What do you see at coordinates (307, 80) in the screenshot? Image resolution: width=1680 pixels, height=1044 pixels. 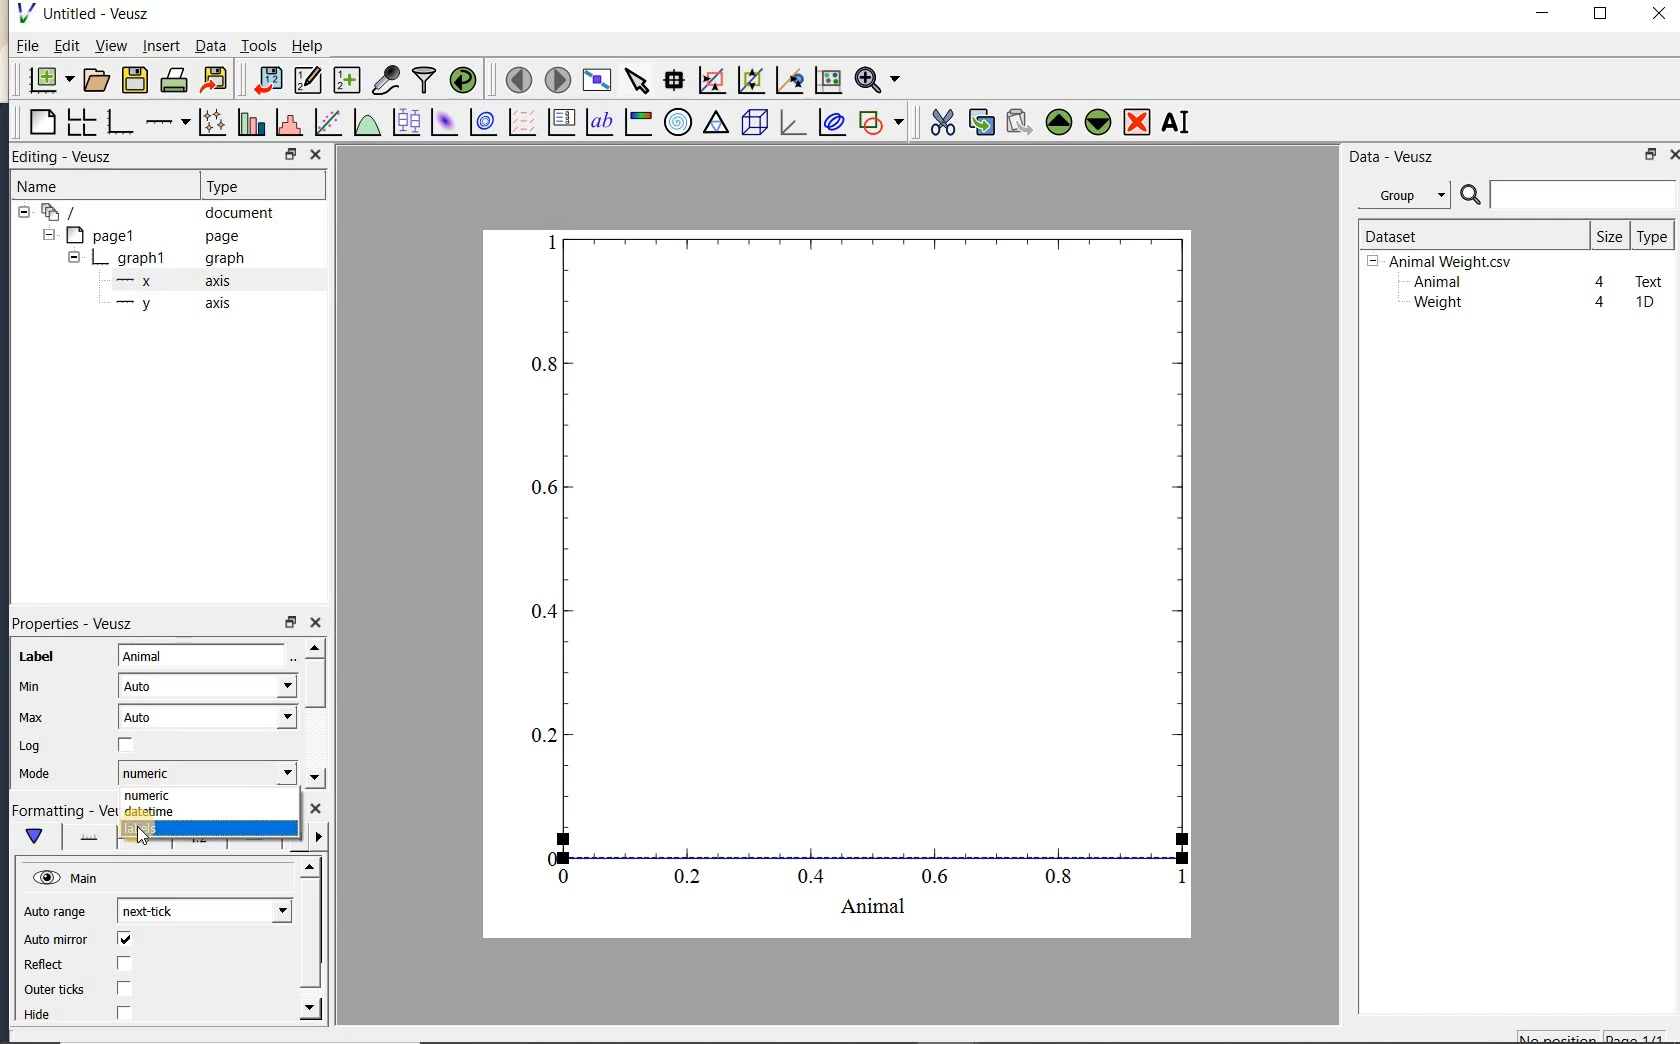 I see `edit and enter new datasets` at bounding box center [307, 80].